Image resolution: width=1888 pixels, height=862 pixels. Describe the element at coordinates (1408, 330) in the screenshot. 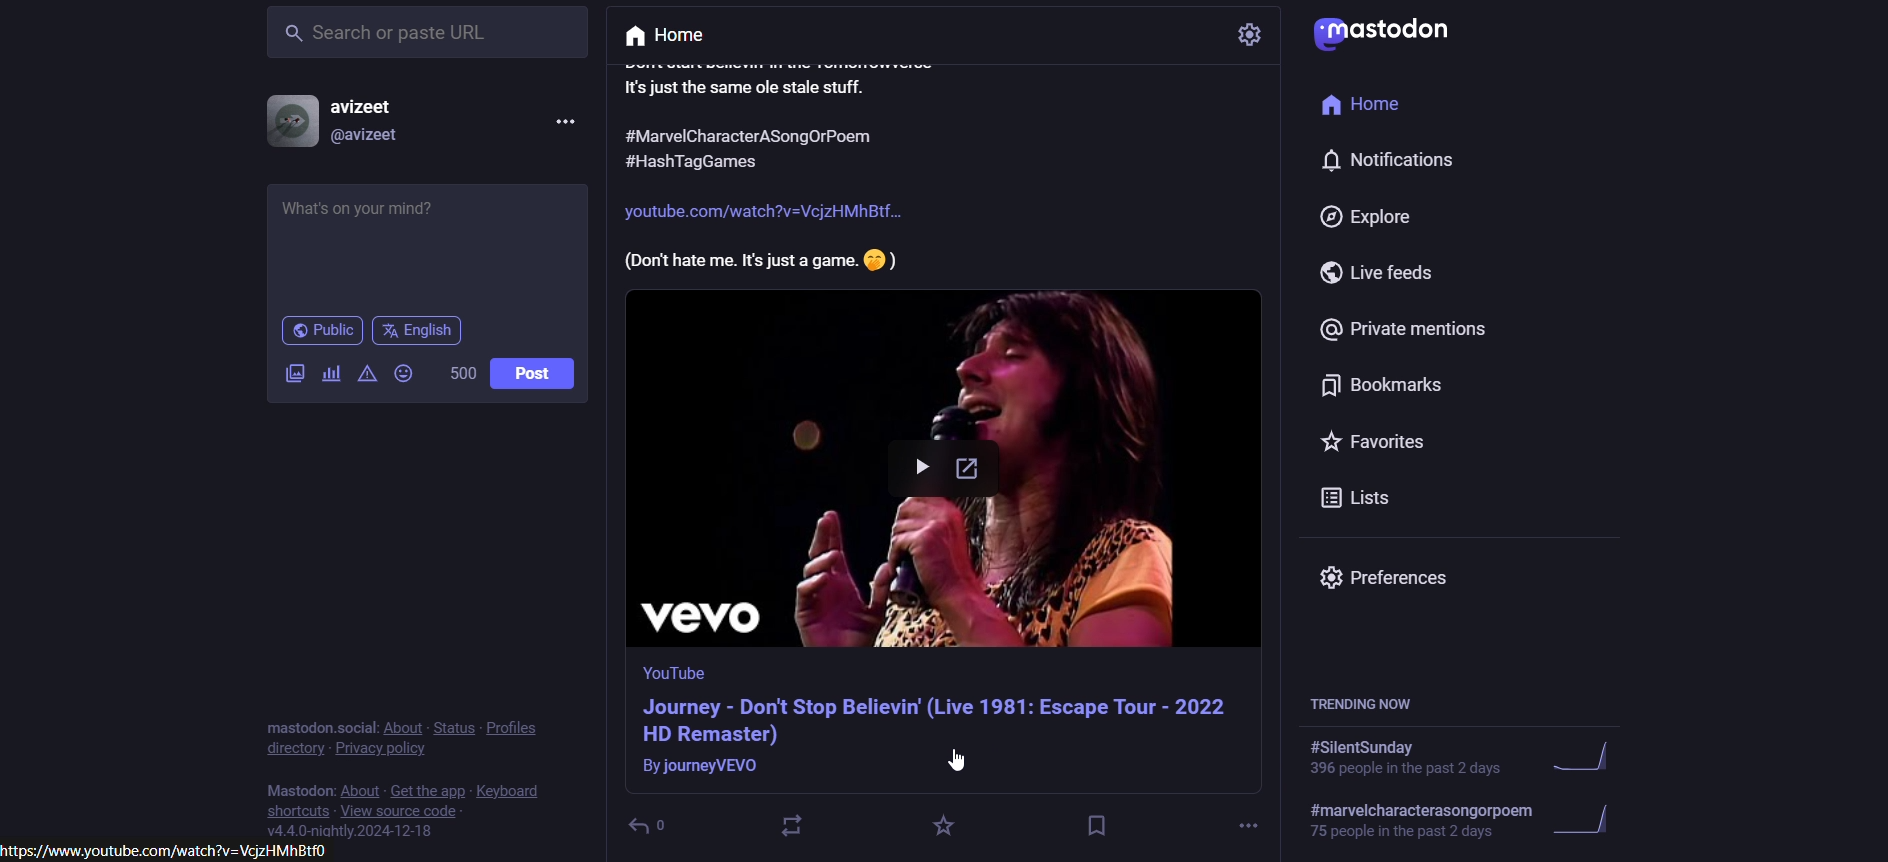

I see `private mentions` at that location.